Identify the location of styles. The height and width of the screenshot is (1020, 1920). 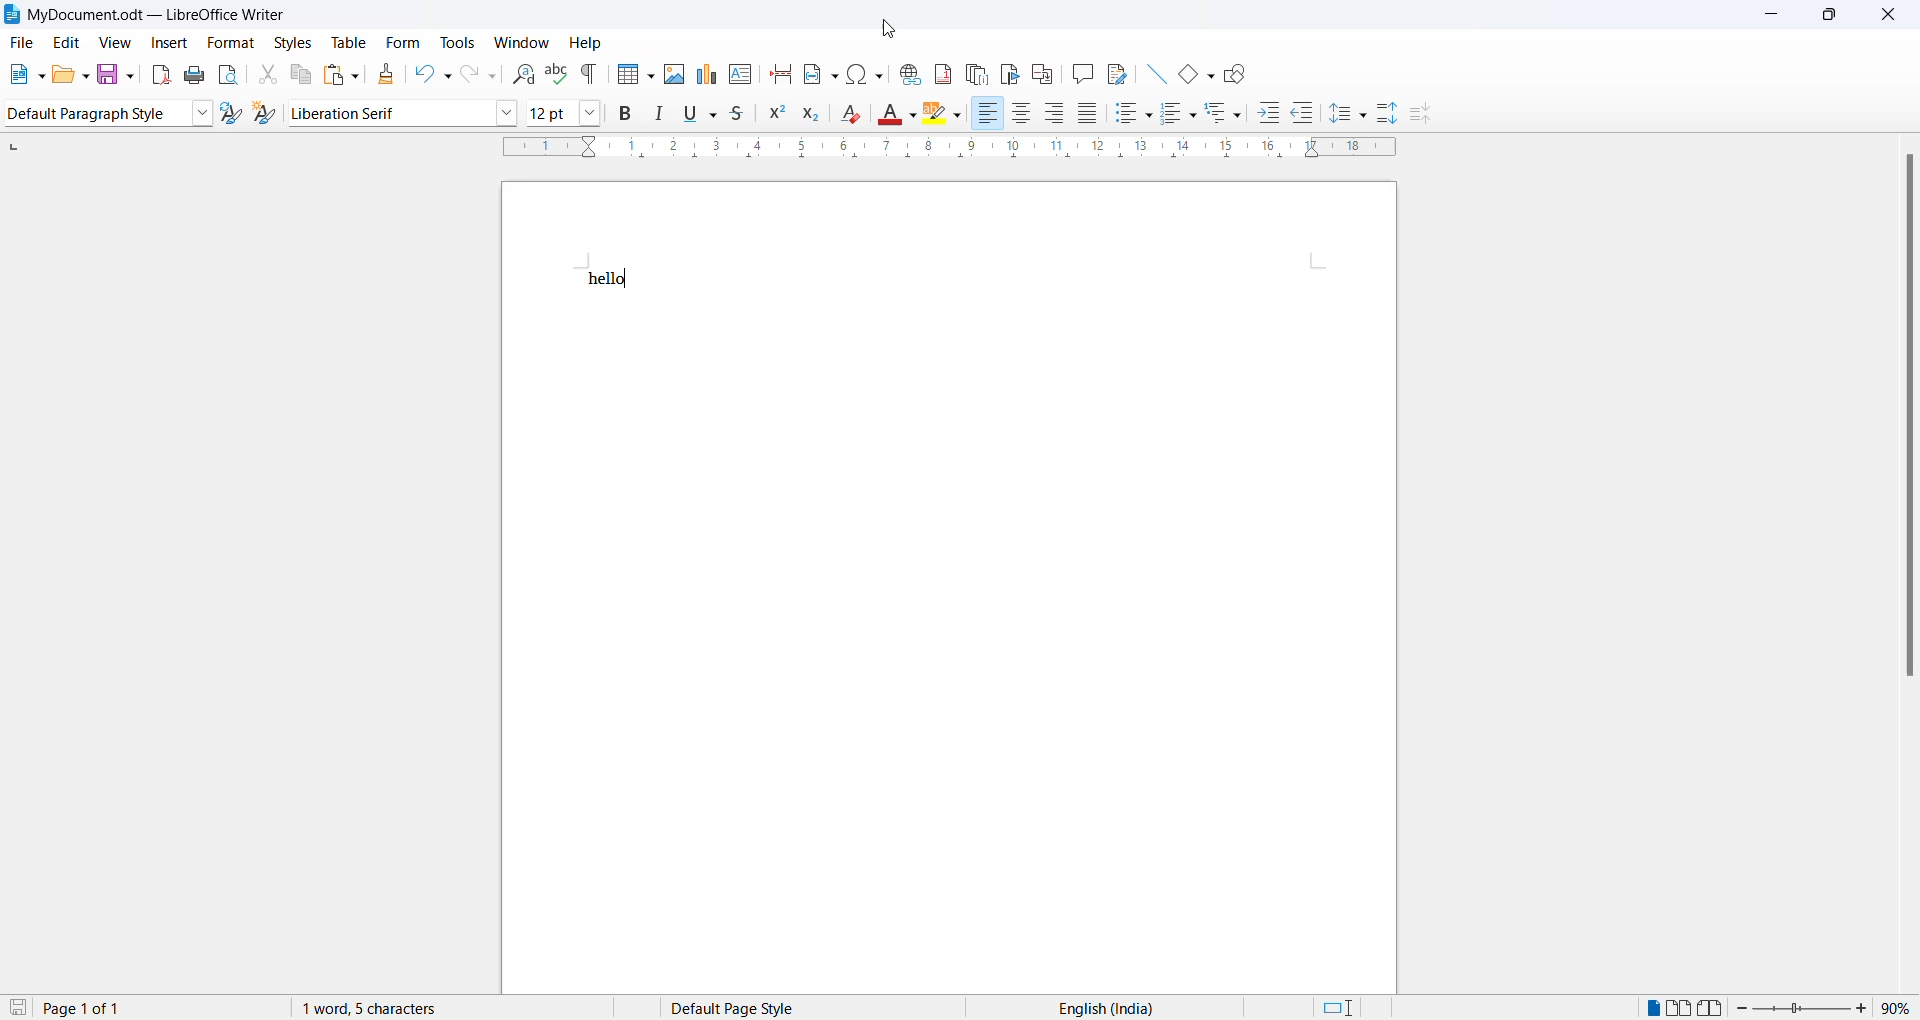
(291, 43).